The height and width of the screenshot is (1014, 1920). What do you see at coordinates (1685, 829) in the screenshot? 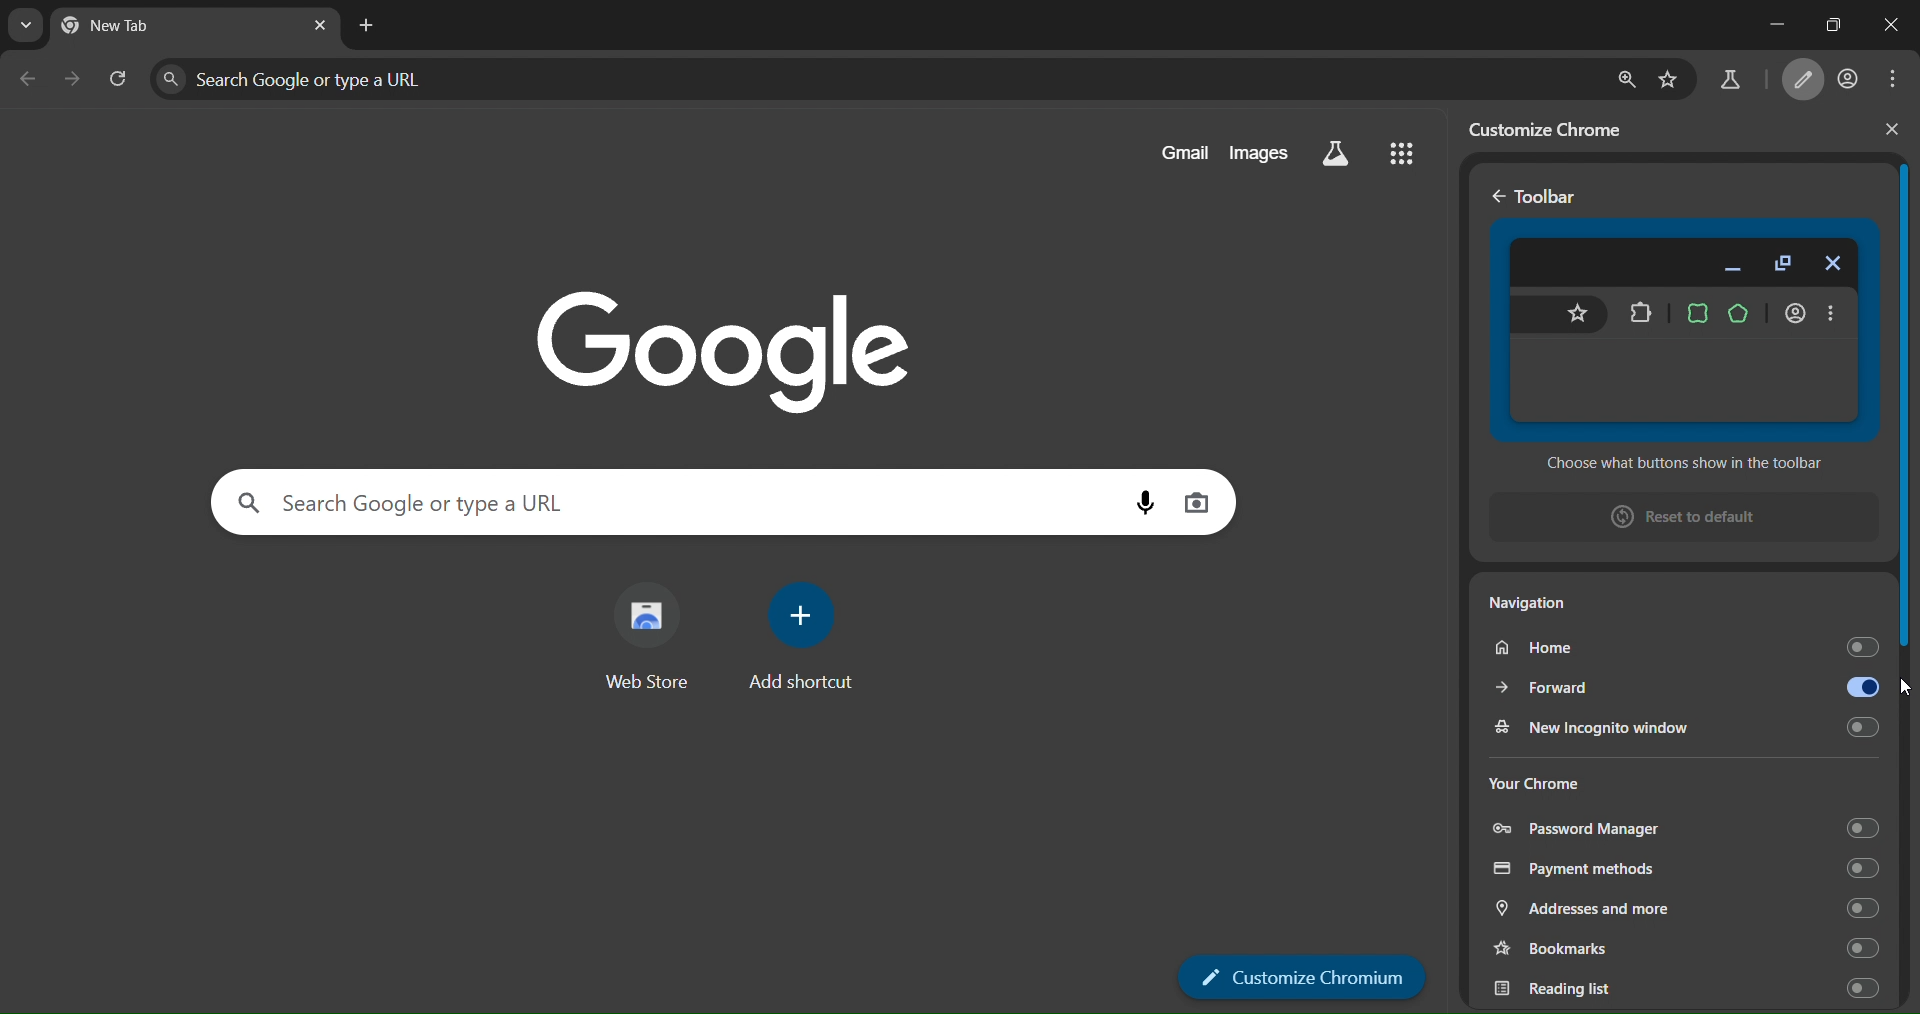
I see `password manager` at bounding box center [1685, 829].